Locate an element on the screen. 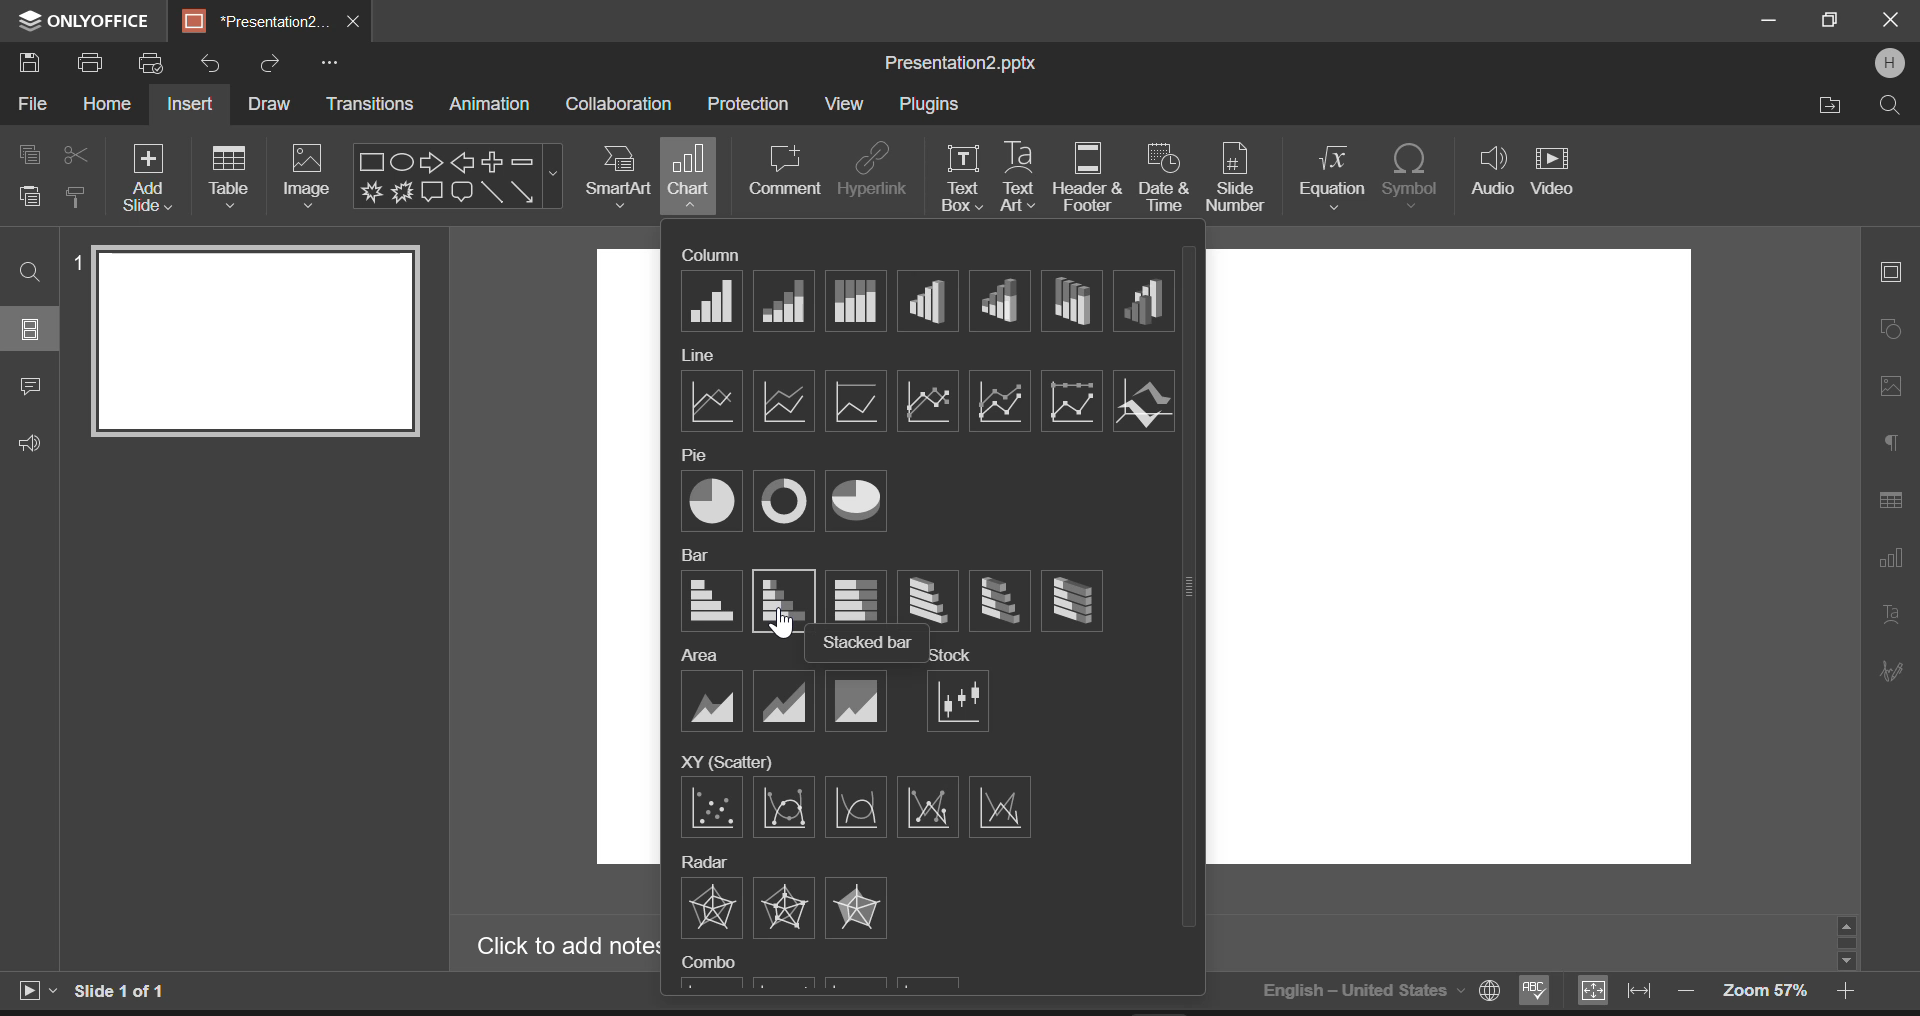 The width and height of the screenshot is (1920, 1016). Comment is located at coordinates (780, 171).